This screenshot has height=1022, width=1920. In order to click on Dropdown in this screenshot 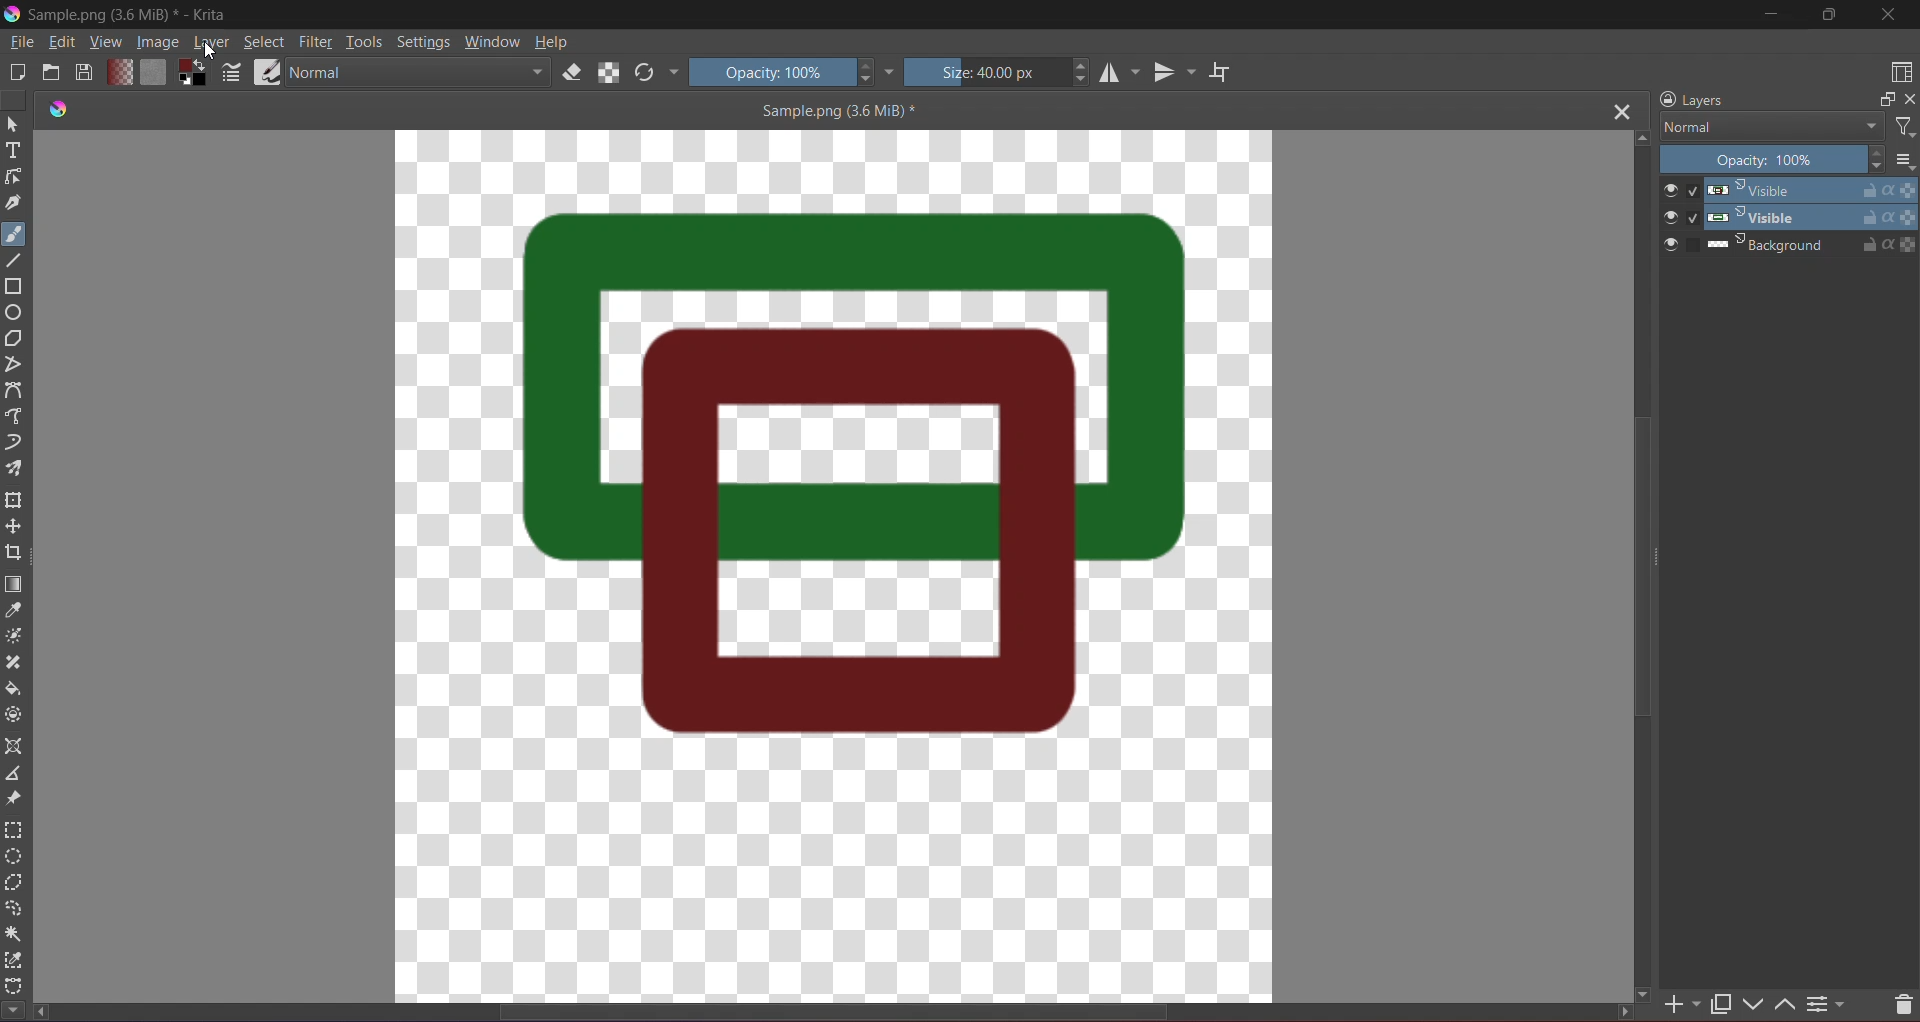, I will do `click(673, 73)`.